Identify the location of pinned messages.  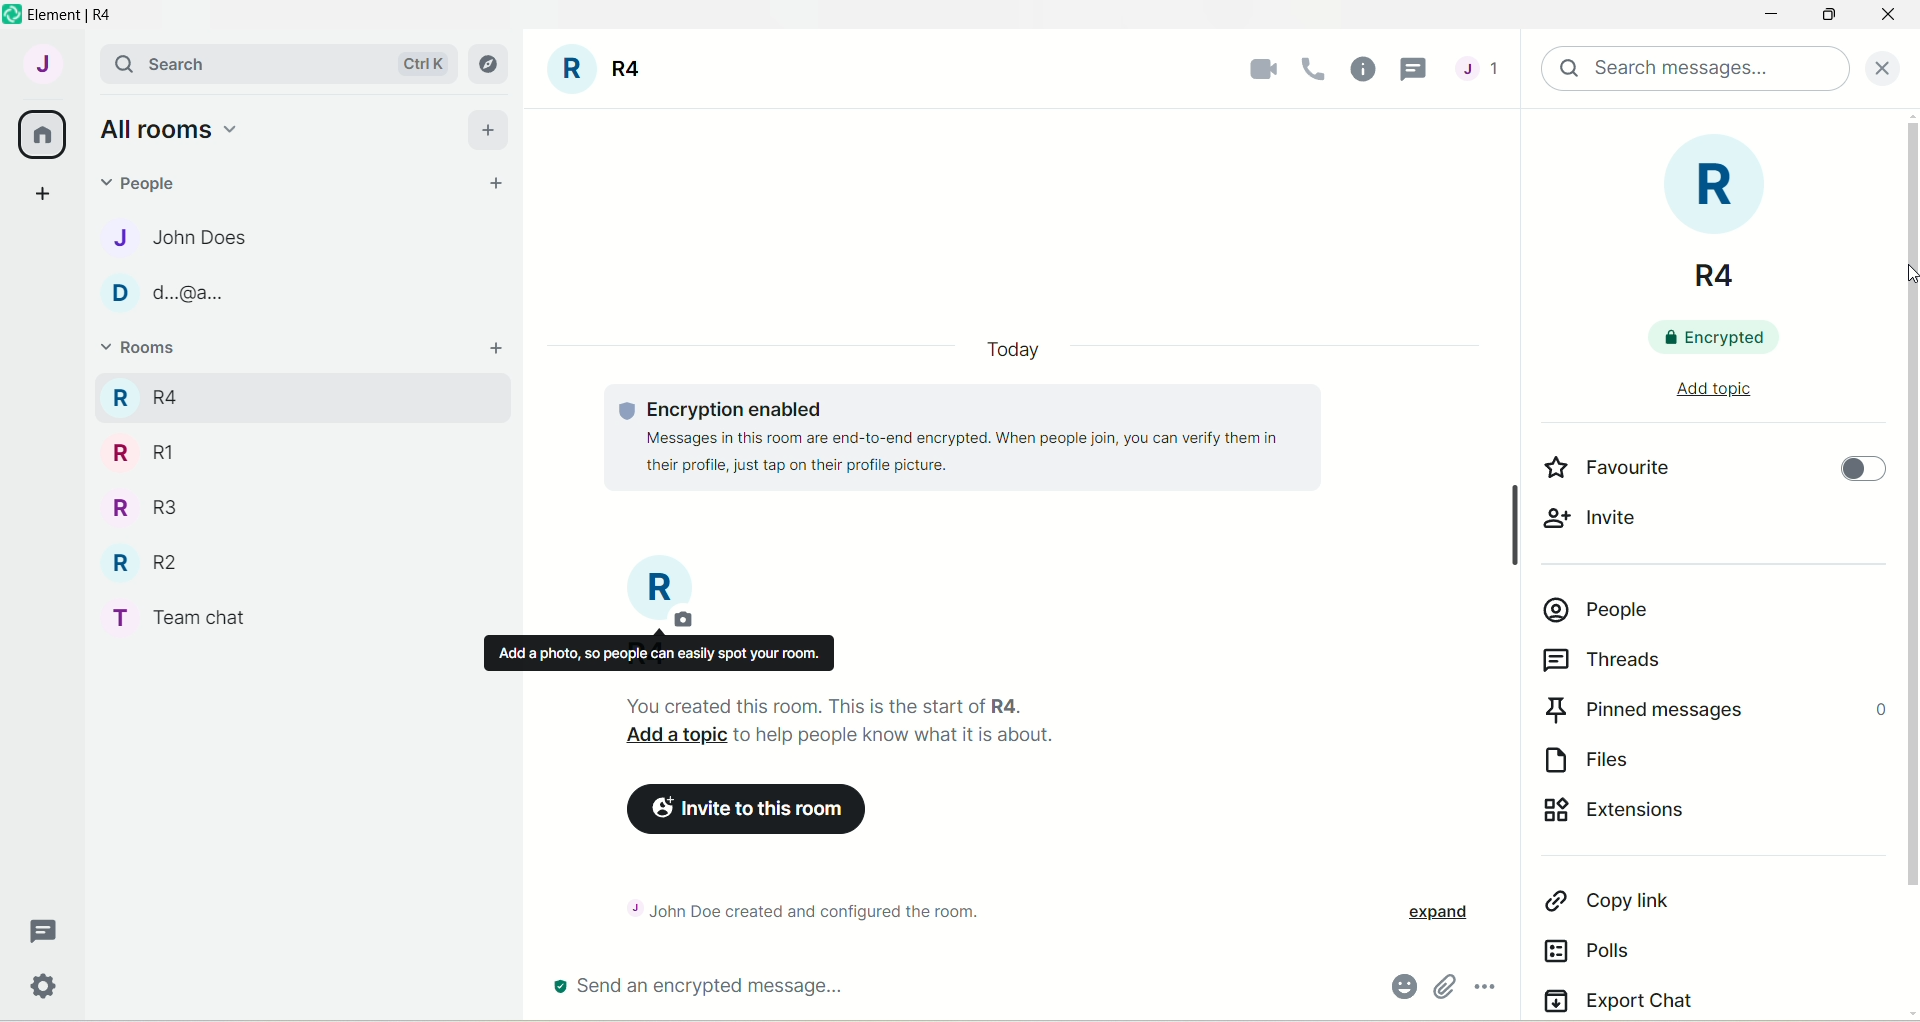
(1713, 710).